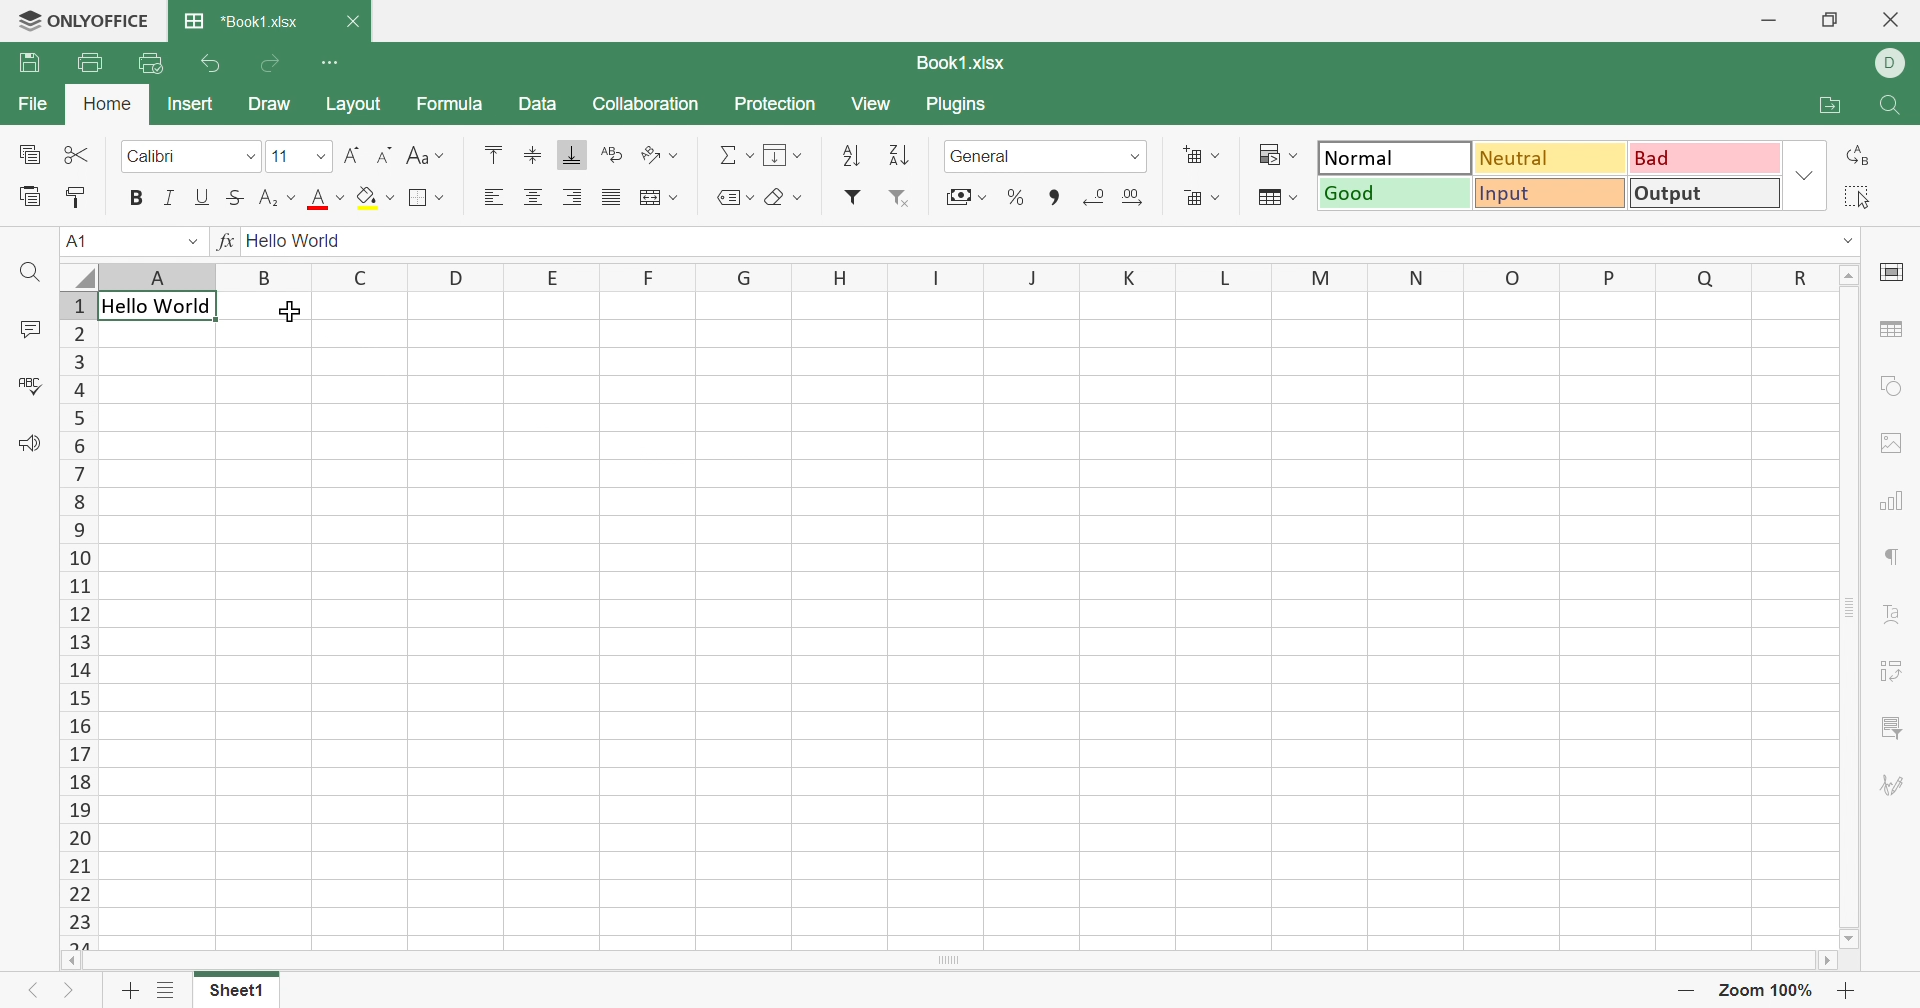  Describe the element at coordinates (1765, 991) in the screenshot. I see `Zoom 100%` at that location.